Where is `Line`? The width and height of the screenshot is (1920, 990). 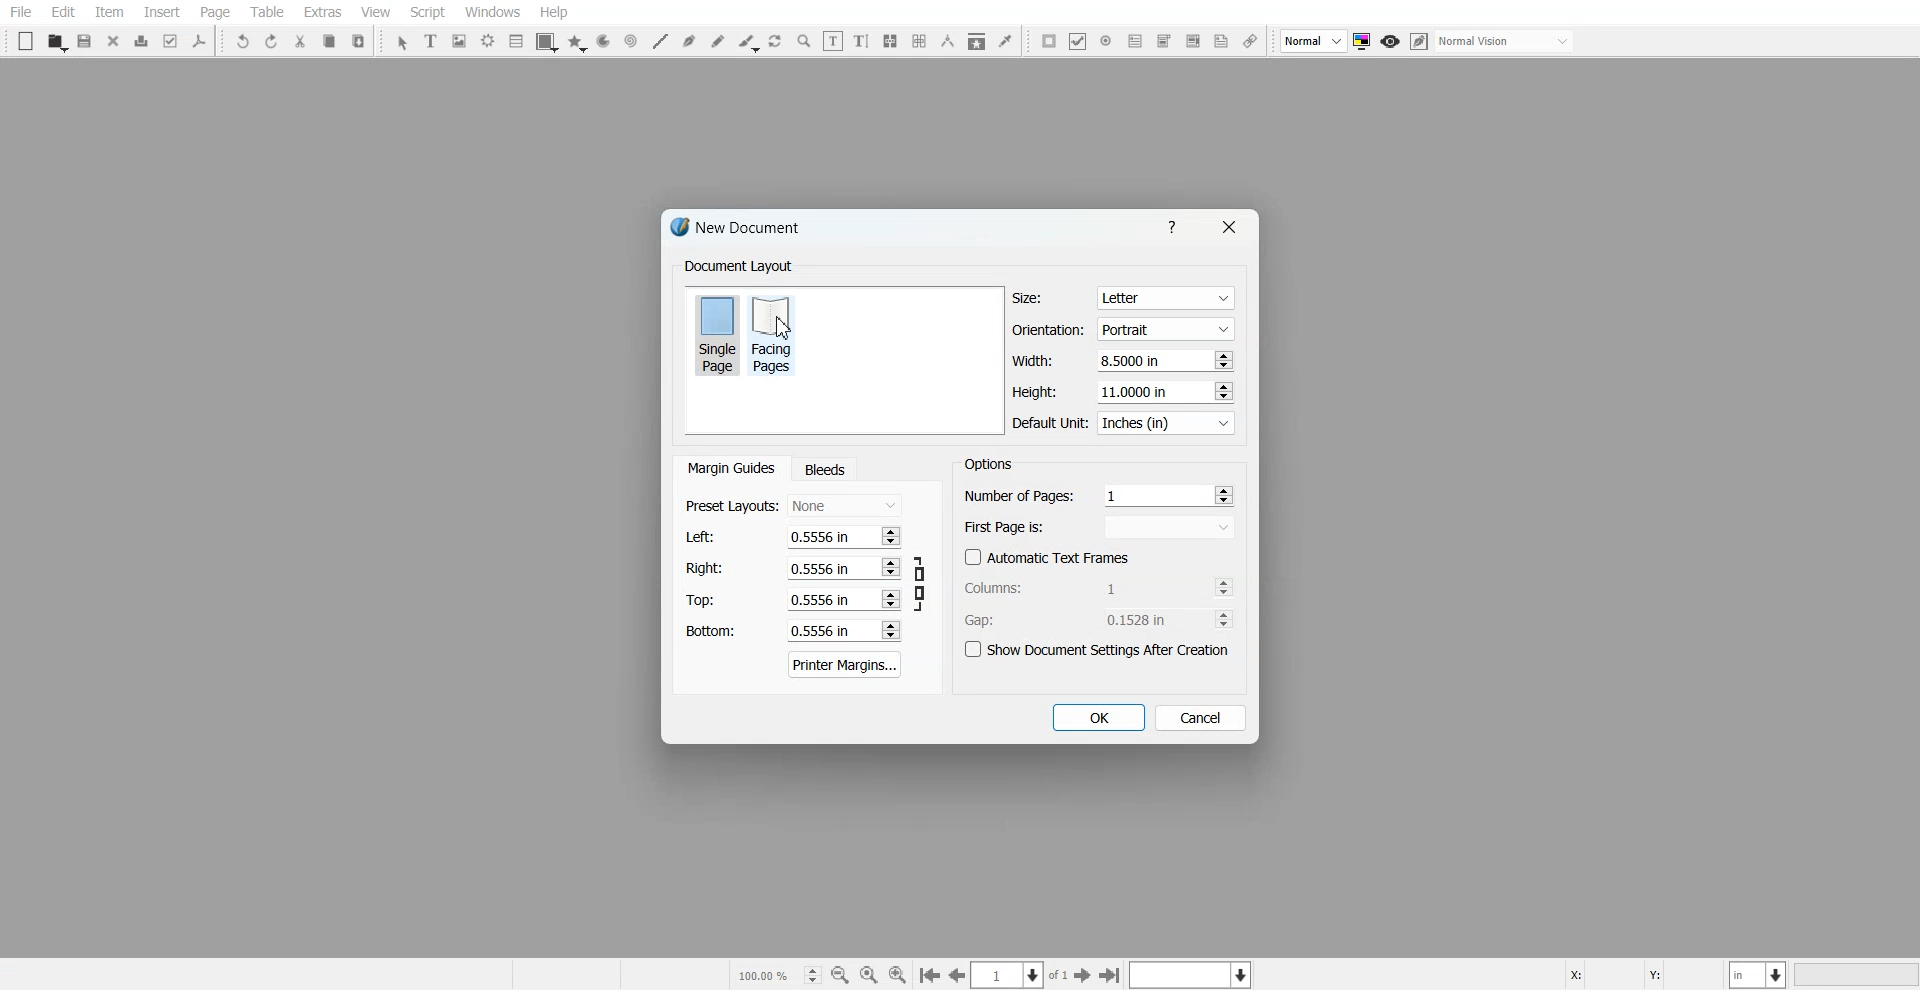 Line is located at coordinates (659, 41).